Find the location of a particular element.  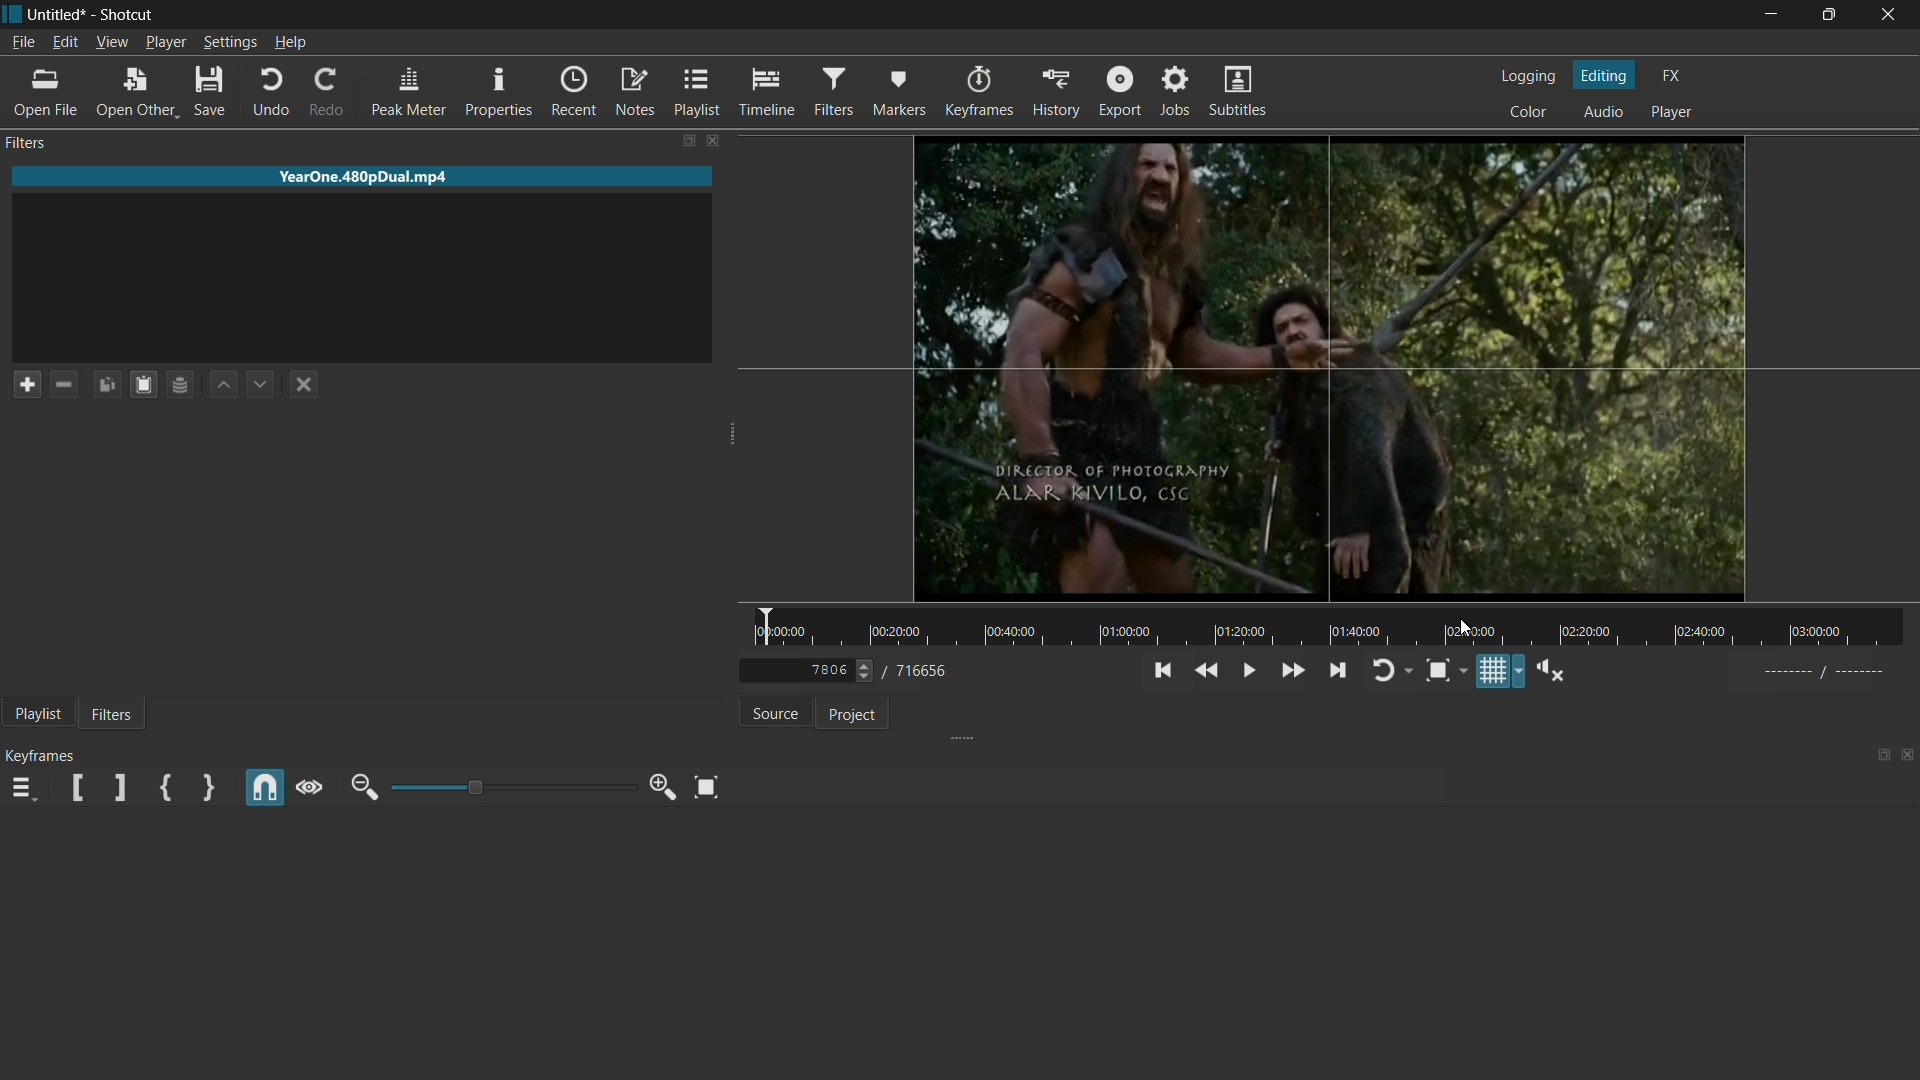

player menu is located at coordinates (166, 43).